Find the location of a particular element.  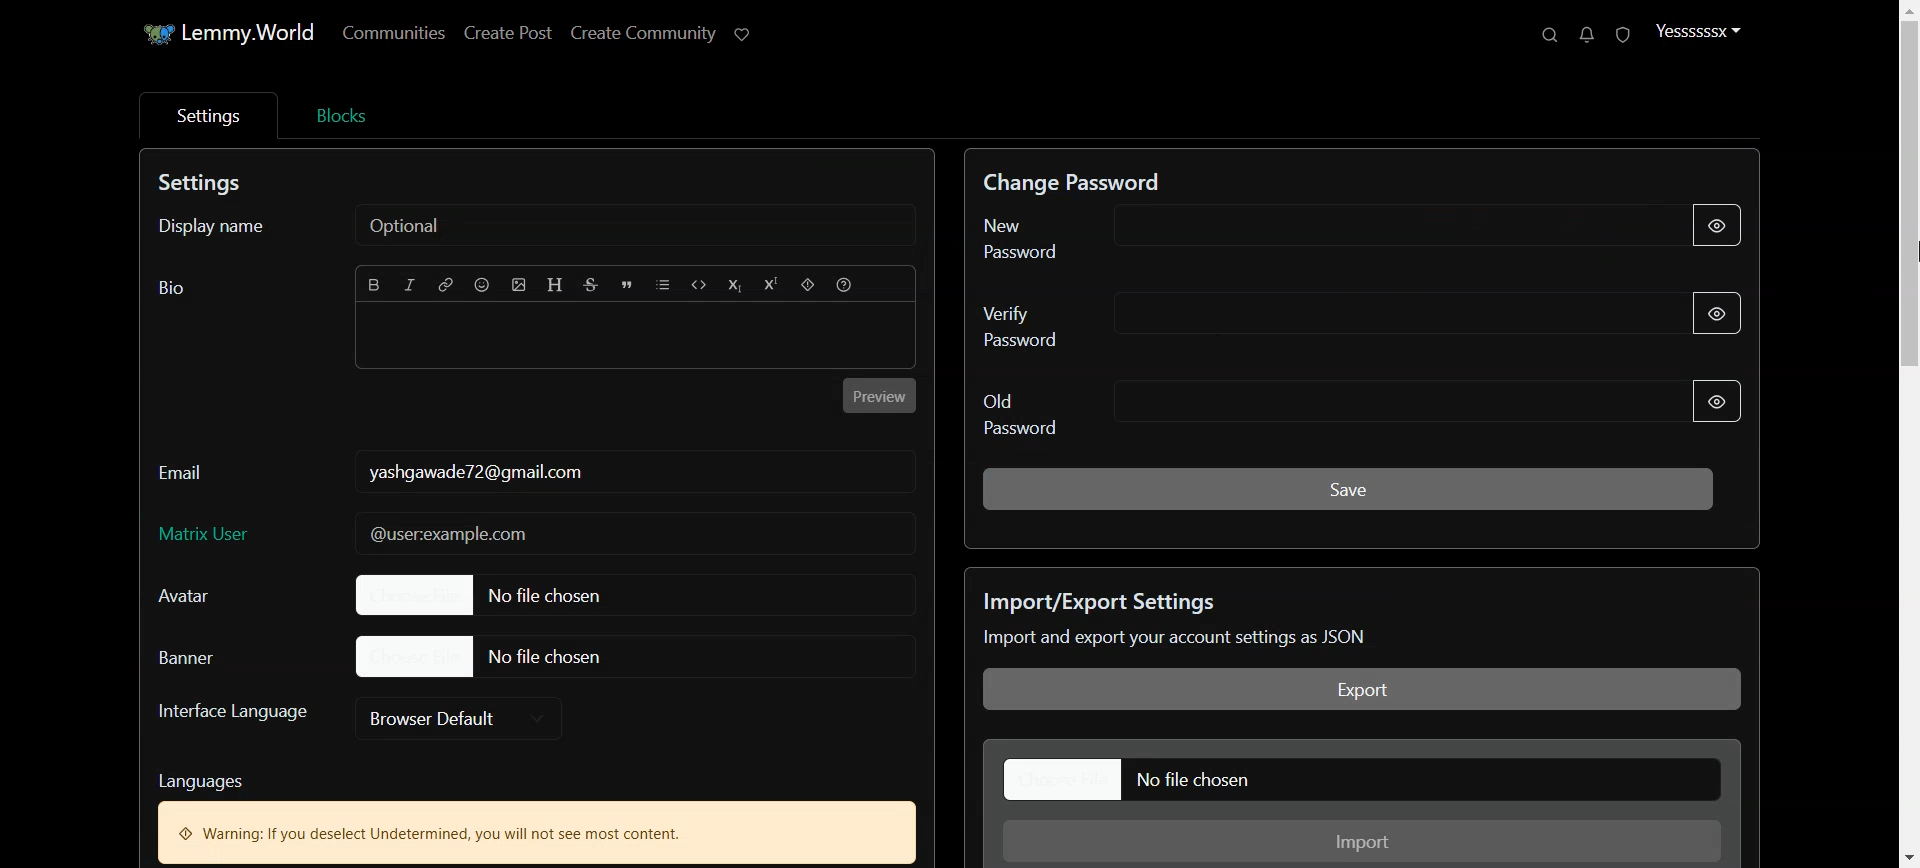

Unread report is located at coordinates (1624, 34).